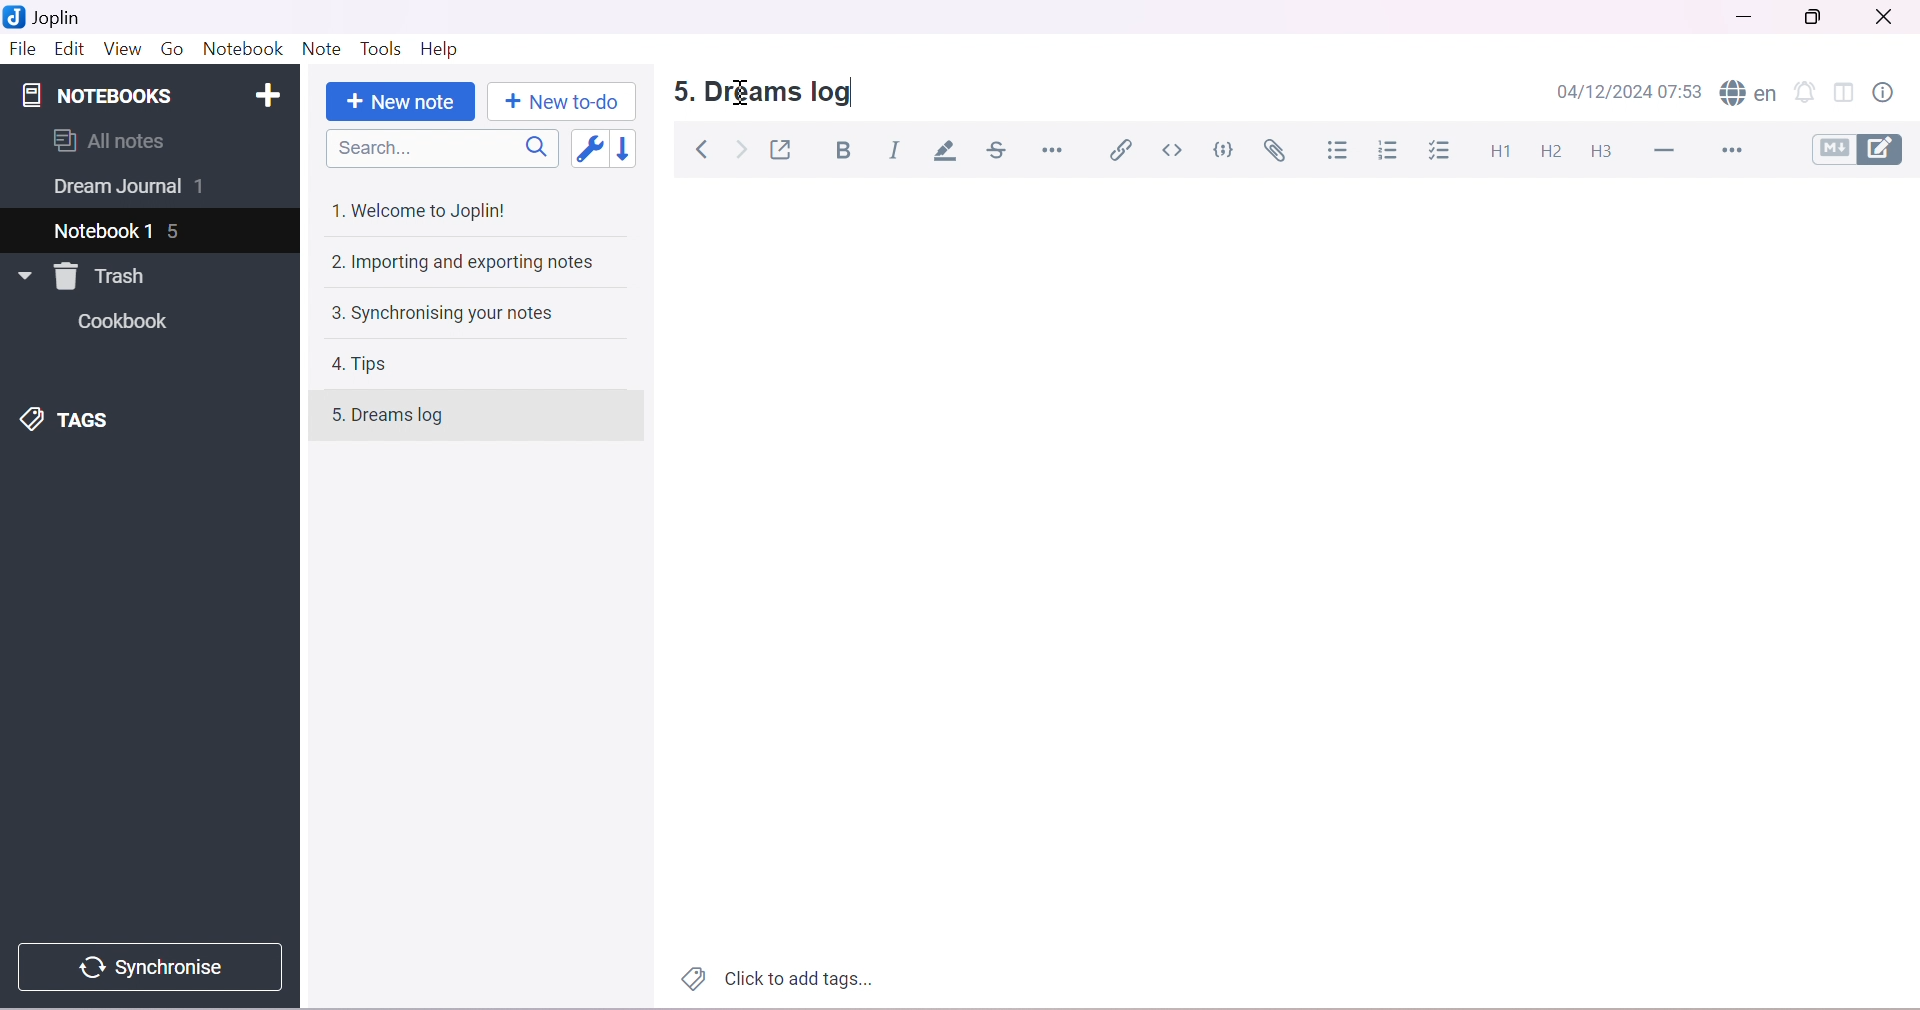  I want to click on Spell checker, so click(1750, 94).